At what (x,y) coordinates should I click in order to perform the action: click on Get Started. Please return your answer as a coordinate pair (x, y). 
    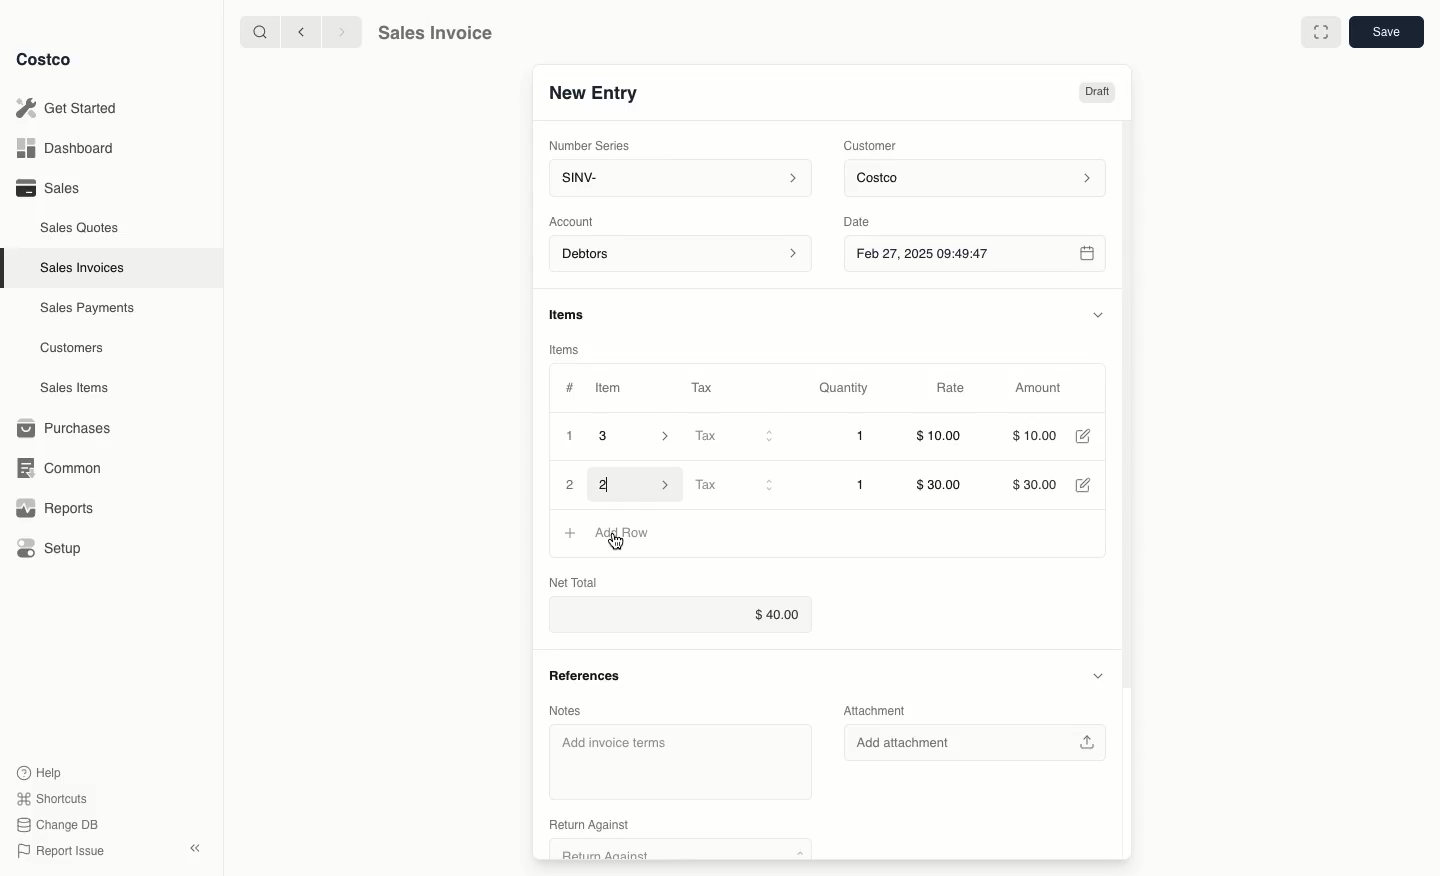
    Looking at the image, I should click on (70, 108).